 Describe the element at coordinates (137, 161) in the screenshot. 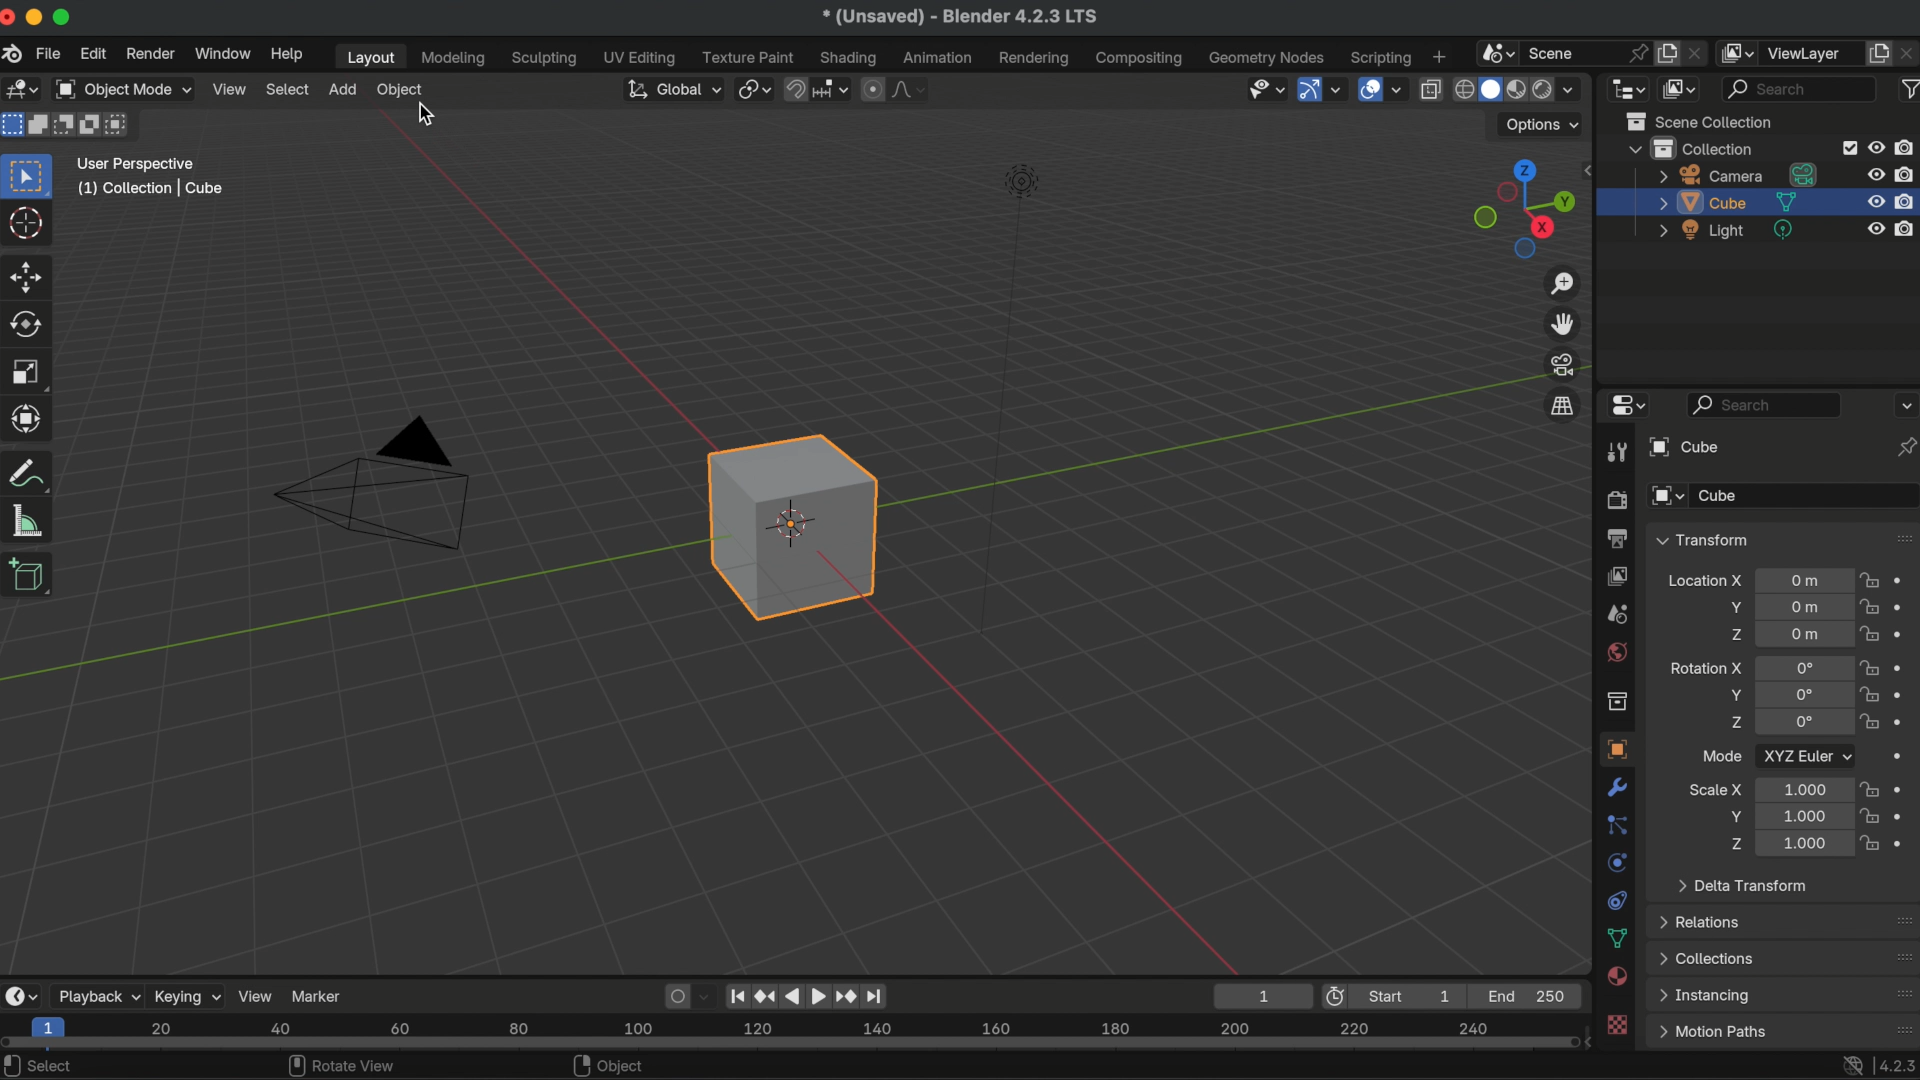

I see `user perspective` at that location.